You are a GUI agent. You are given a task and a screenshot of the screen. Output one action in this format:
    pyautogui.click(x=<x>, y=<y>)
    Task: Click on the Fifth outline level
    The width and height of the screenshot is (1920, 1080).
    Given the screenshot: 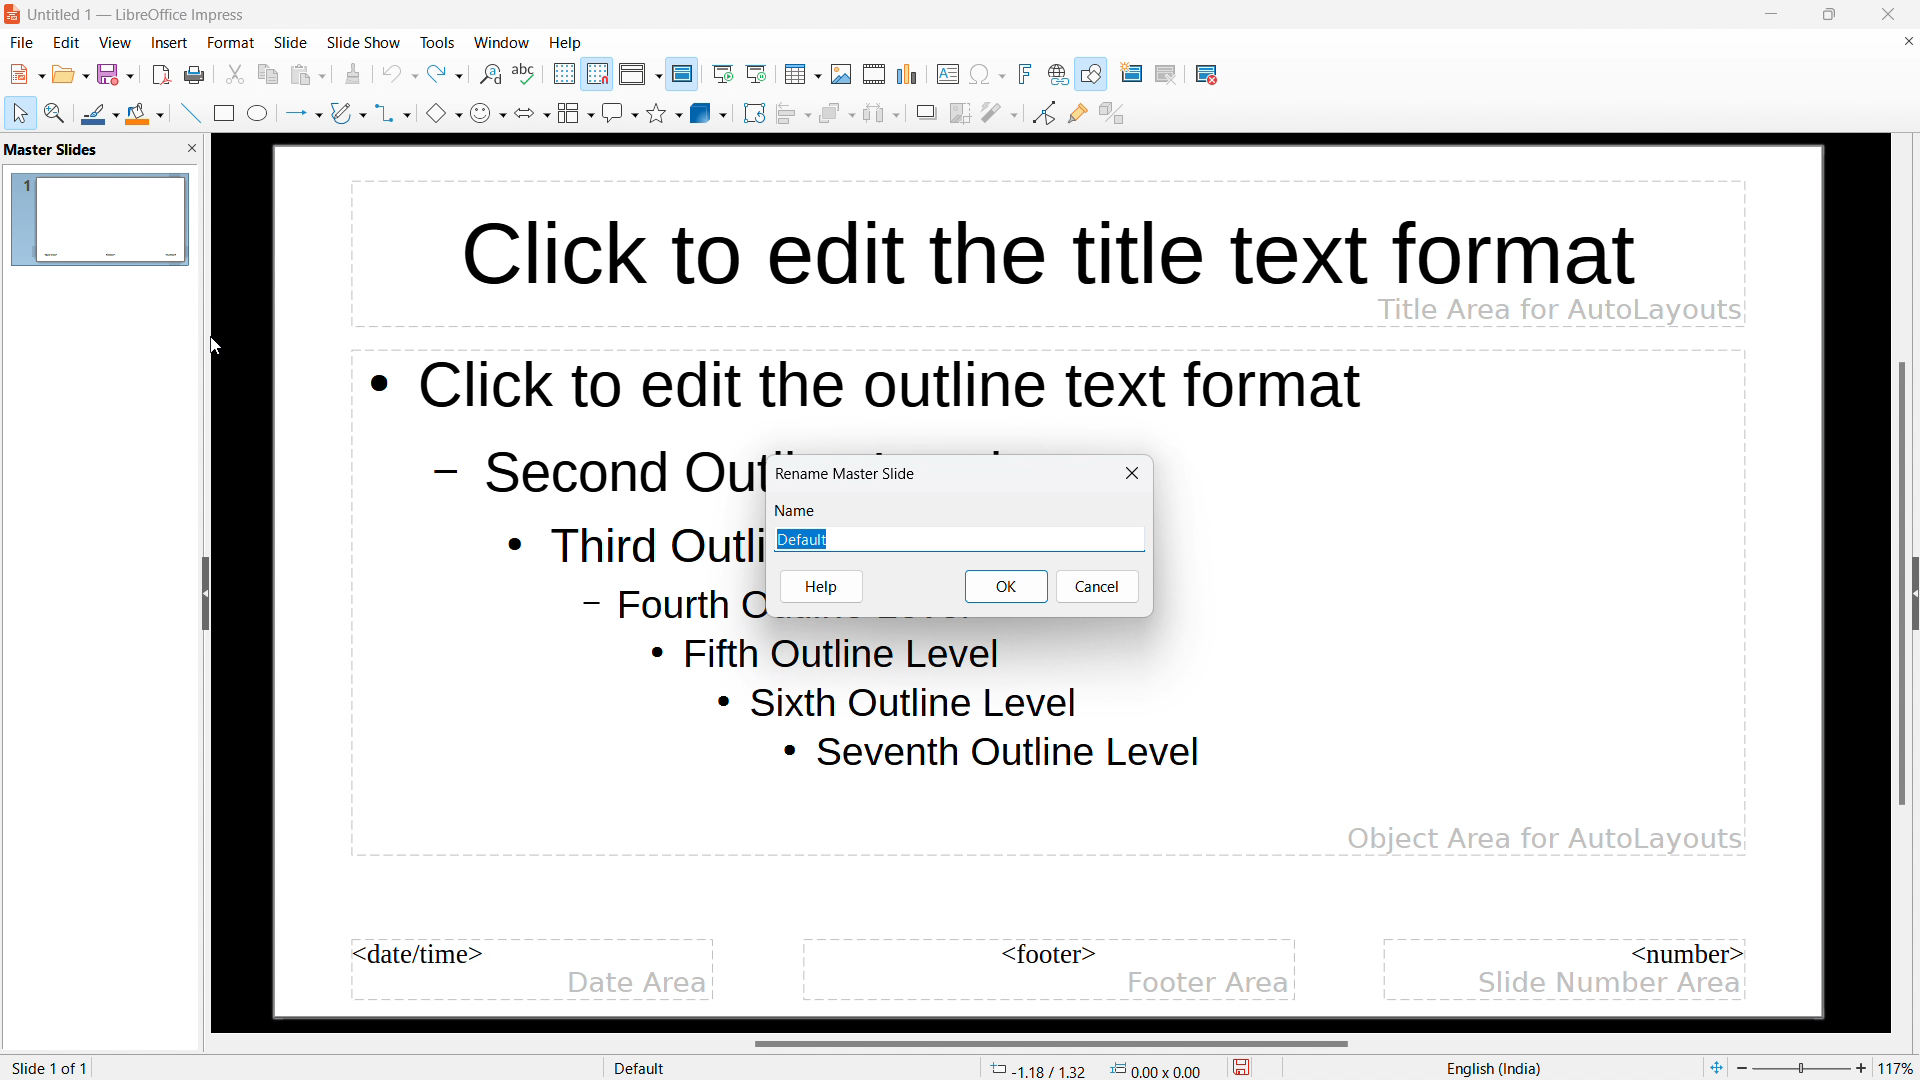 What is the action you would take?
    pyautogui.click(x=832, y=654)
    